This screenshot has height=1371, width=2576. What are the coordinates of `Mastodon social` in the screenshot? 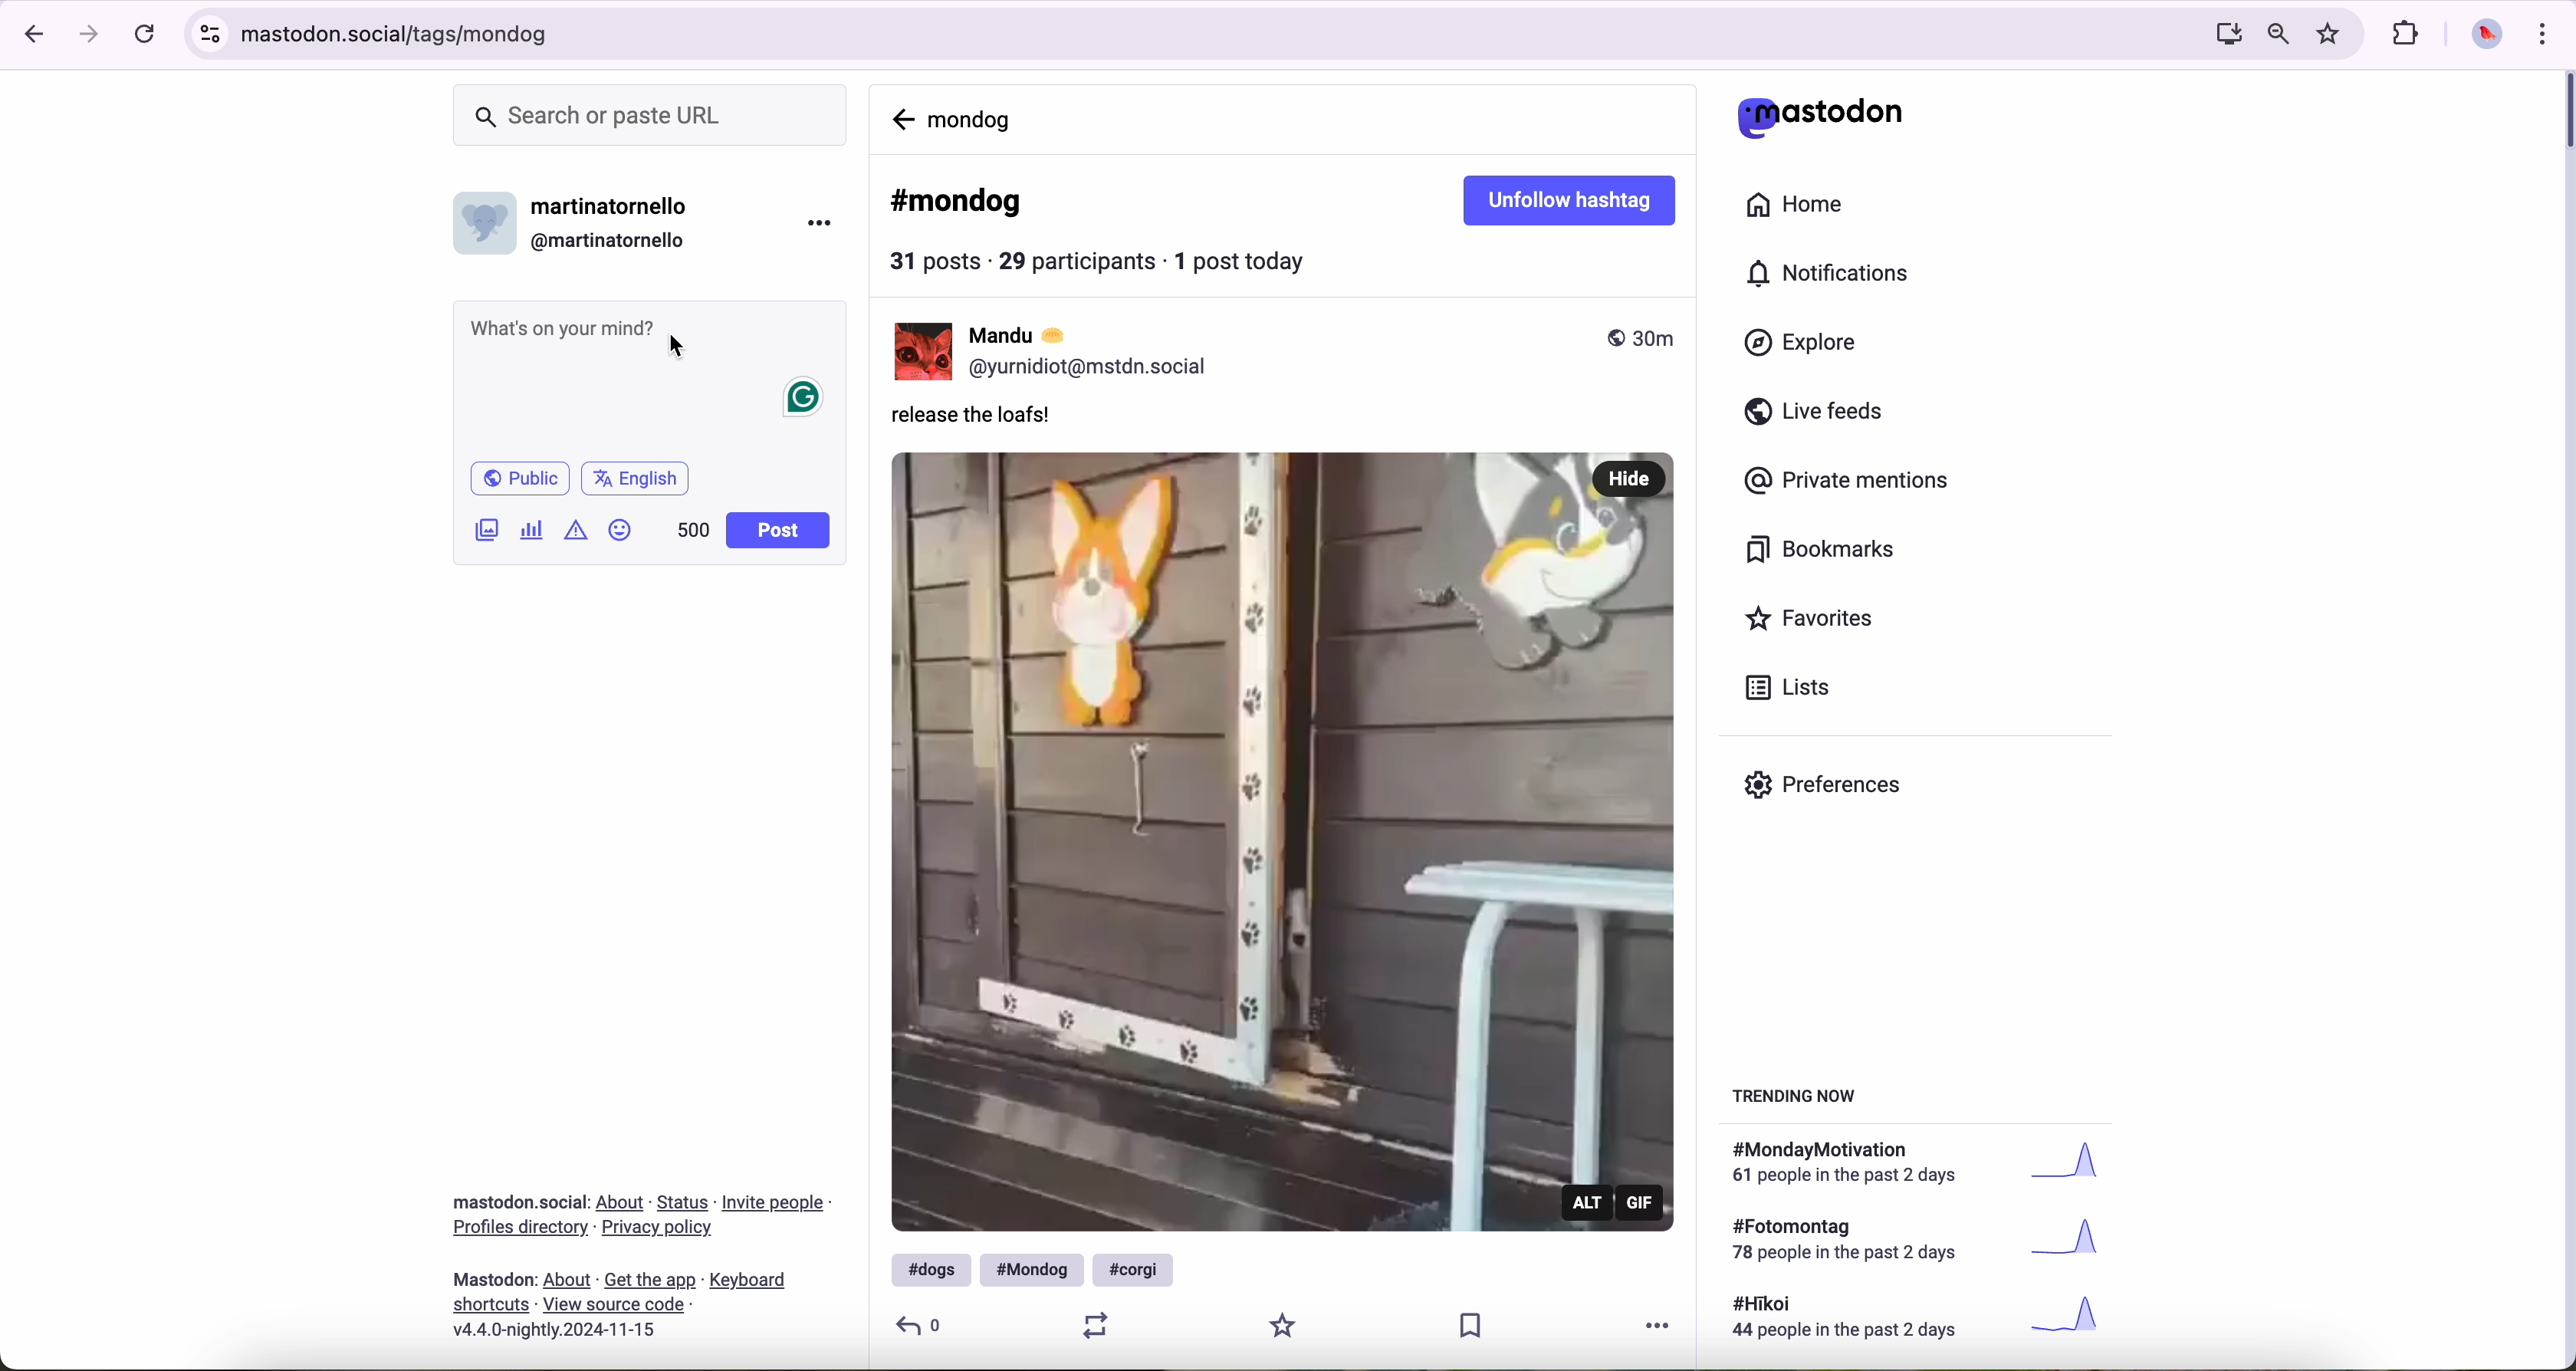 It's located at (515, 1202).